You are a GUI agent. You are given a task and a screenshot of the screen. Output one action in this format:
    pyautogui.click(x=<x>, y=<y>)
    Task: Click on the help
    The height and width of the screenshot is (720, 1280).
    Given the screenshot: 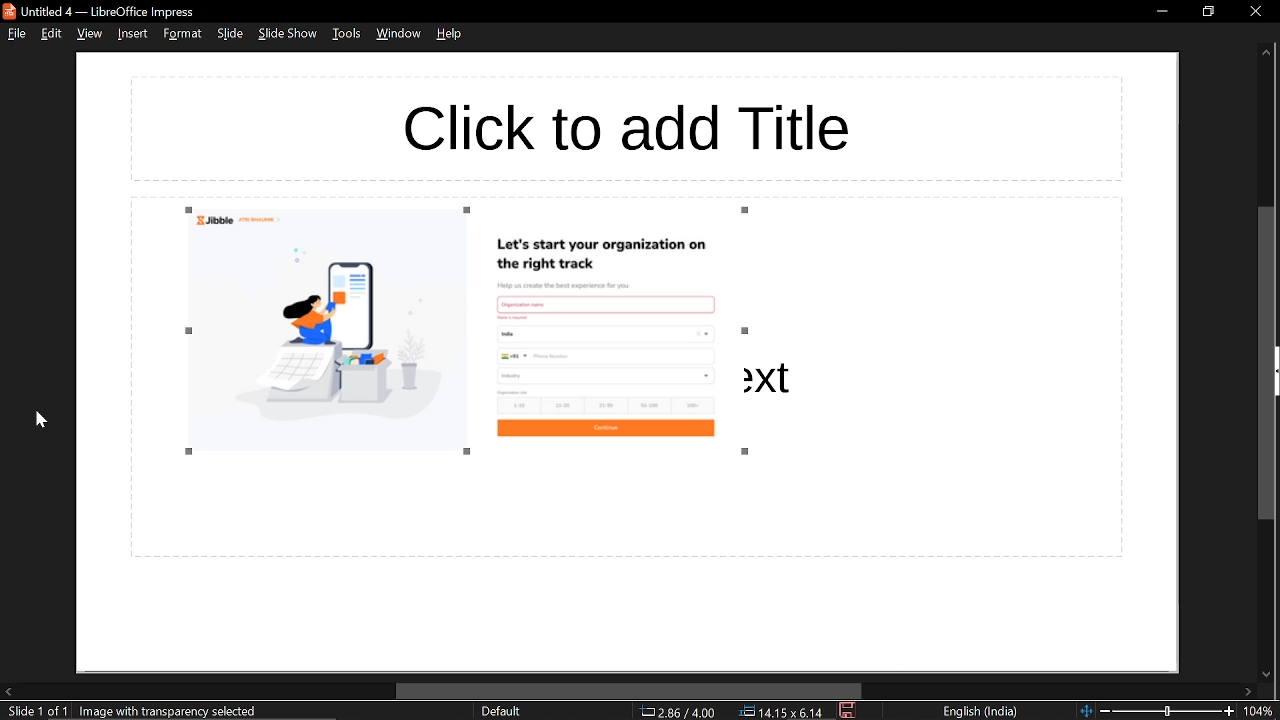 What is the action you would take?
    pyautogui.click(x=451, y=34)
    